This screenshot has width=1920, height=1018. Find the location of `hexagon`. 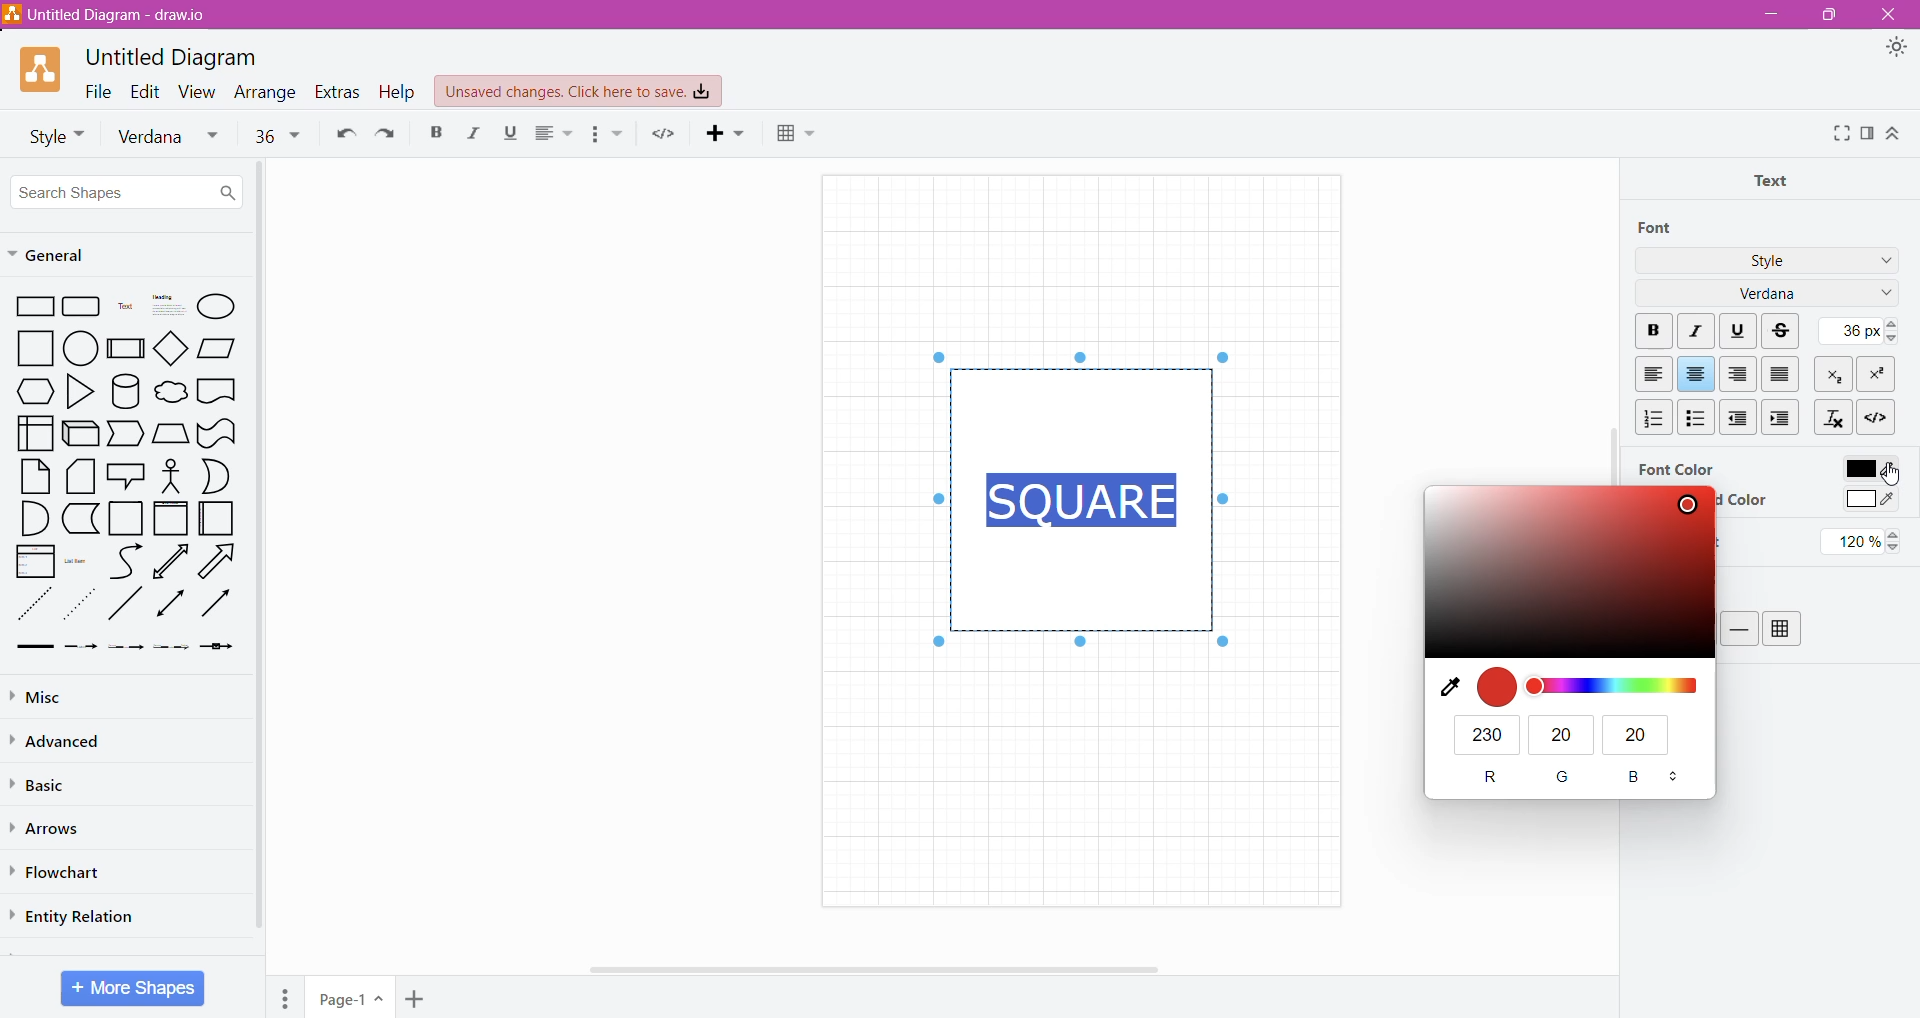

hexagon is located at coordinates (34, 391).